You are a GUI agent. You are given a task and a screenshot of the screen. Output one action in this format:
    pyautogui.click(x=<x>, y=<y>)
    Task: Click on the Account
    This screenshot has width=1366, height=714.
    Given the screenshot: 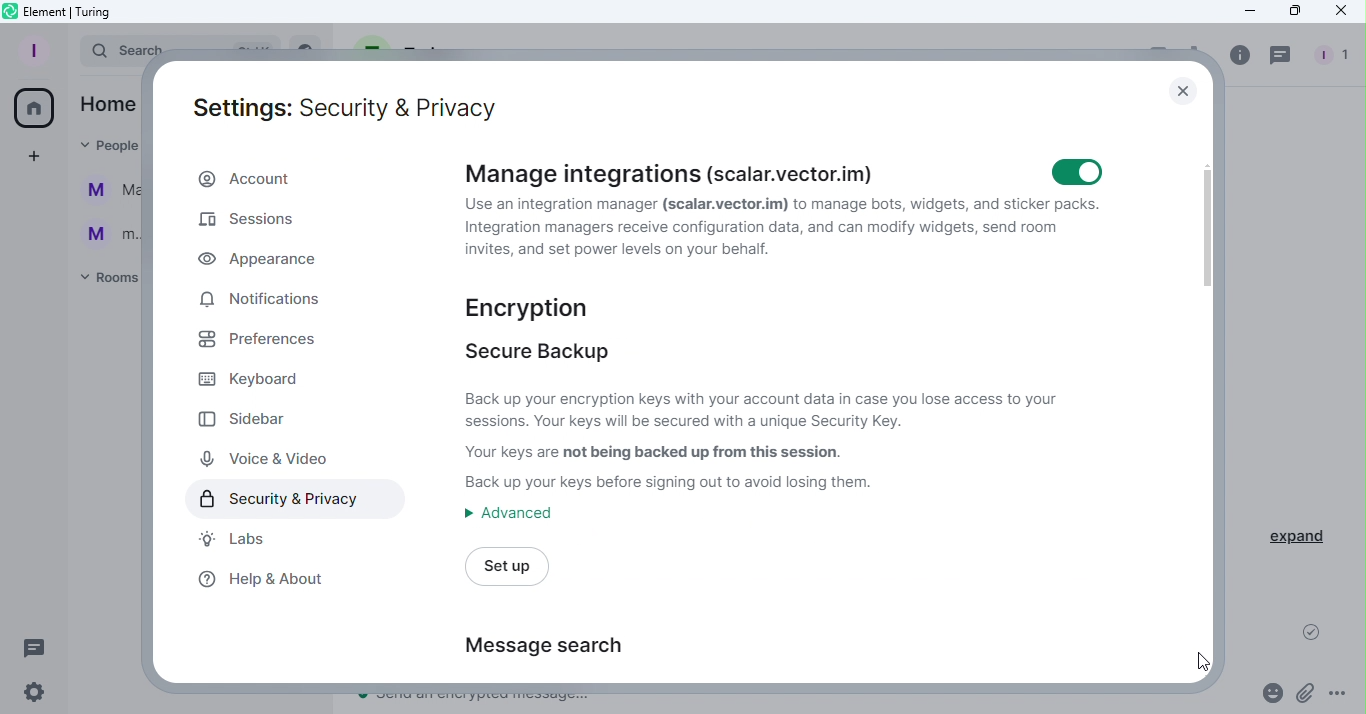 What is the action you would take?
    pyautogui.click(x=289, y=180)
    